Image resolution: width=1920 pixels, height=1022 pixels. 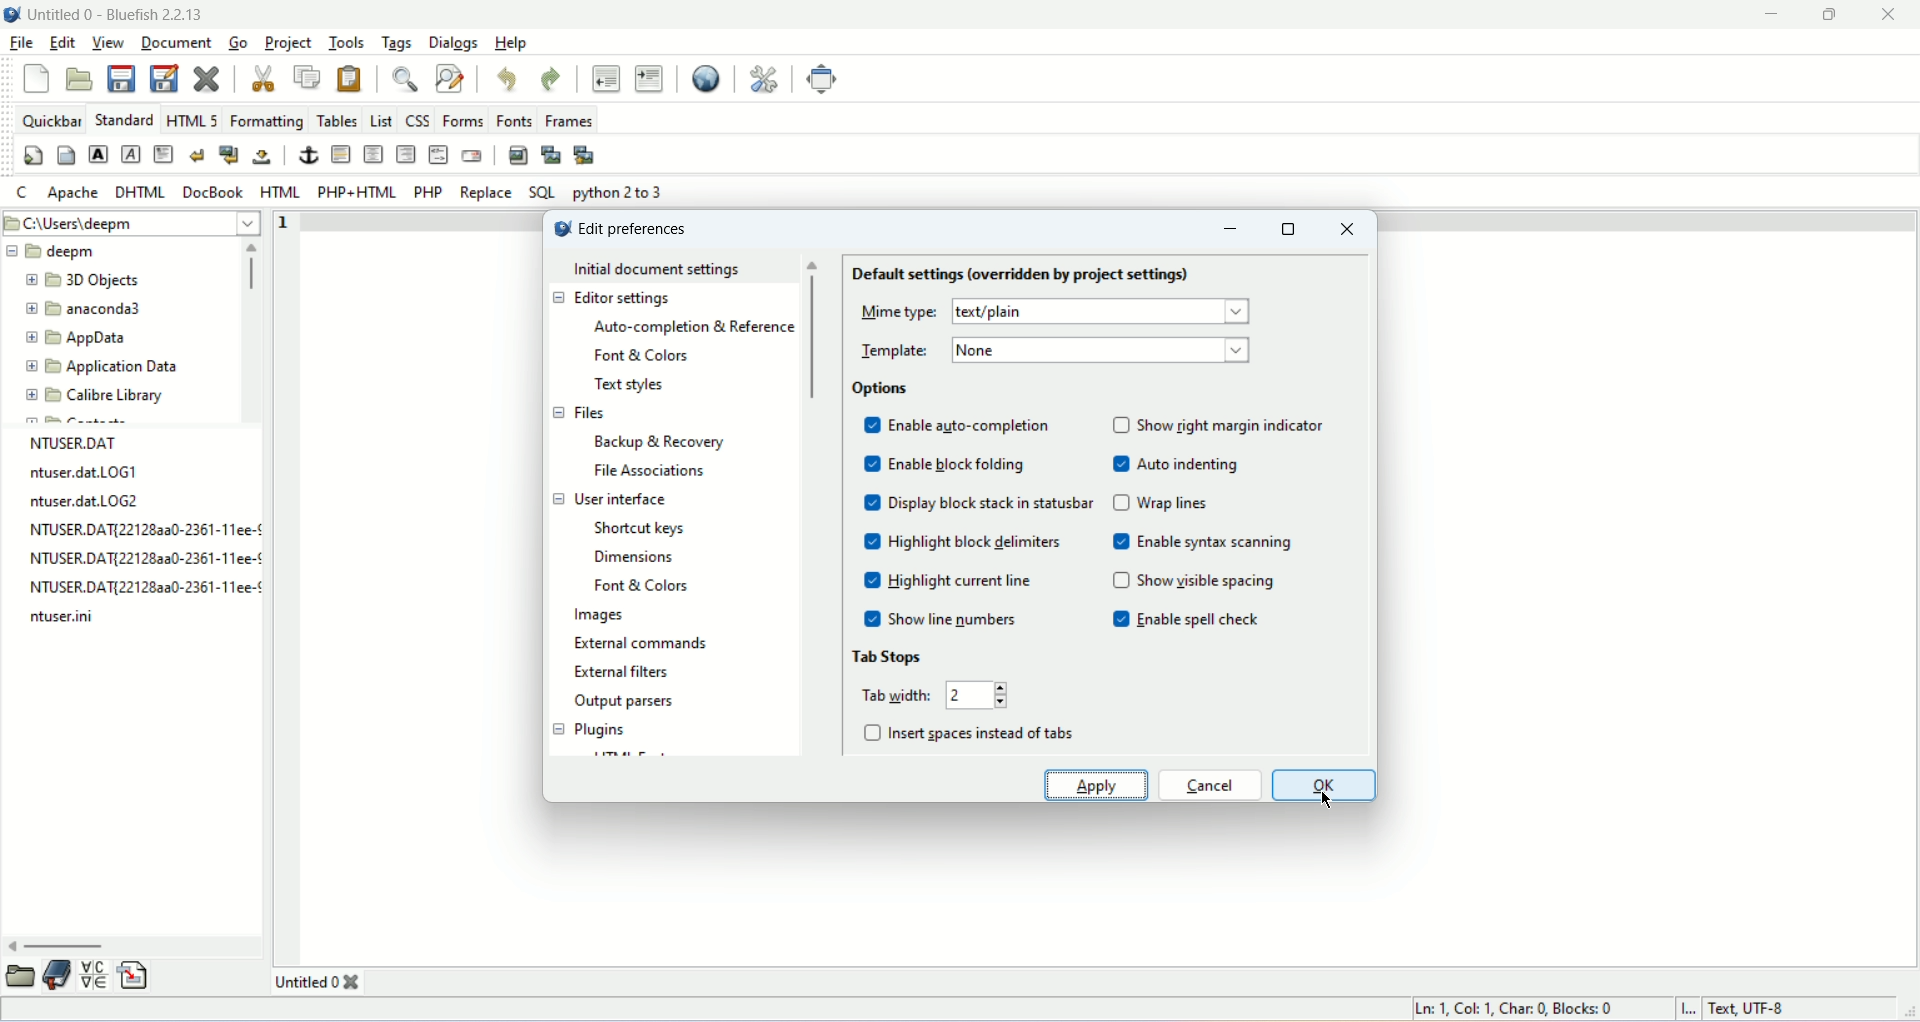 I want to click on NTUSER.DAT{22128aa0-2361-11ee-¢, so click(x=139, y=531).